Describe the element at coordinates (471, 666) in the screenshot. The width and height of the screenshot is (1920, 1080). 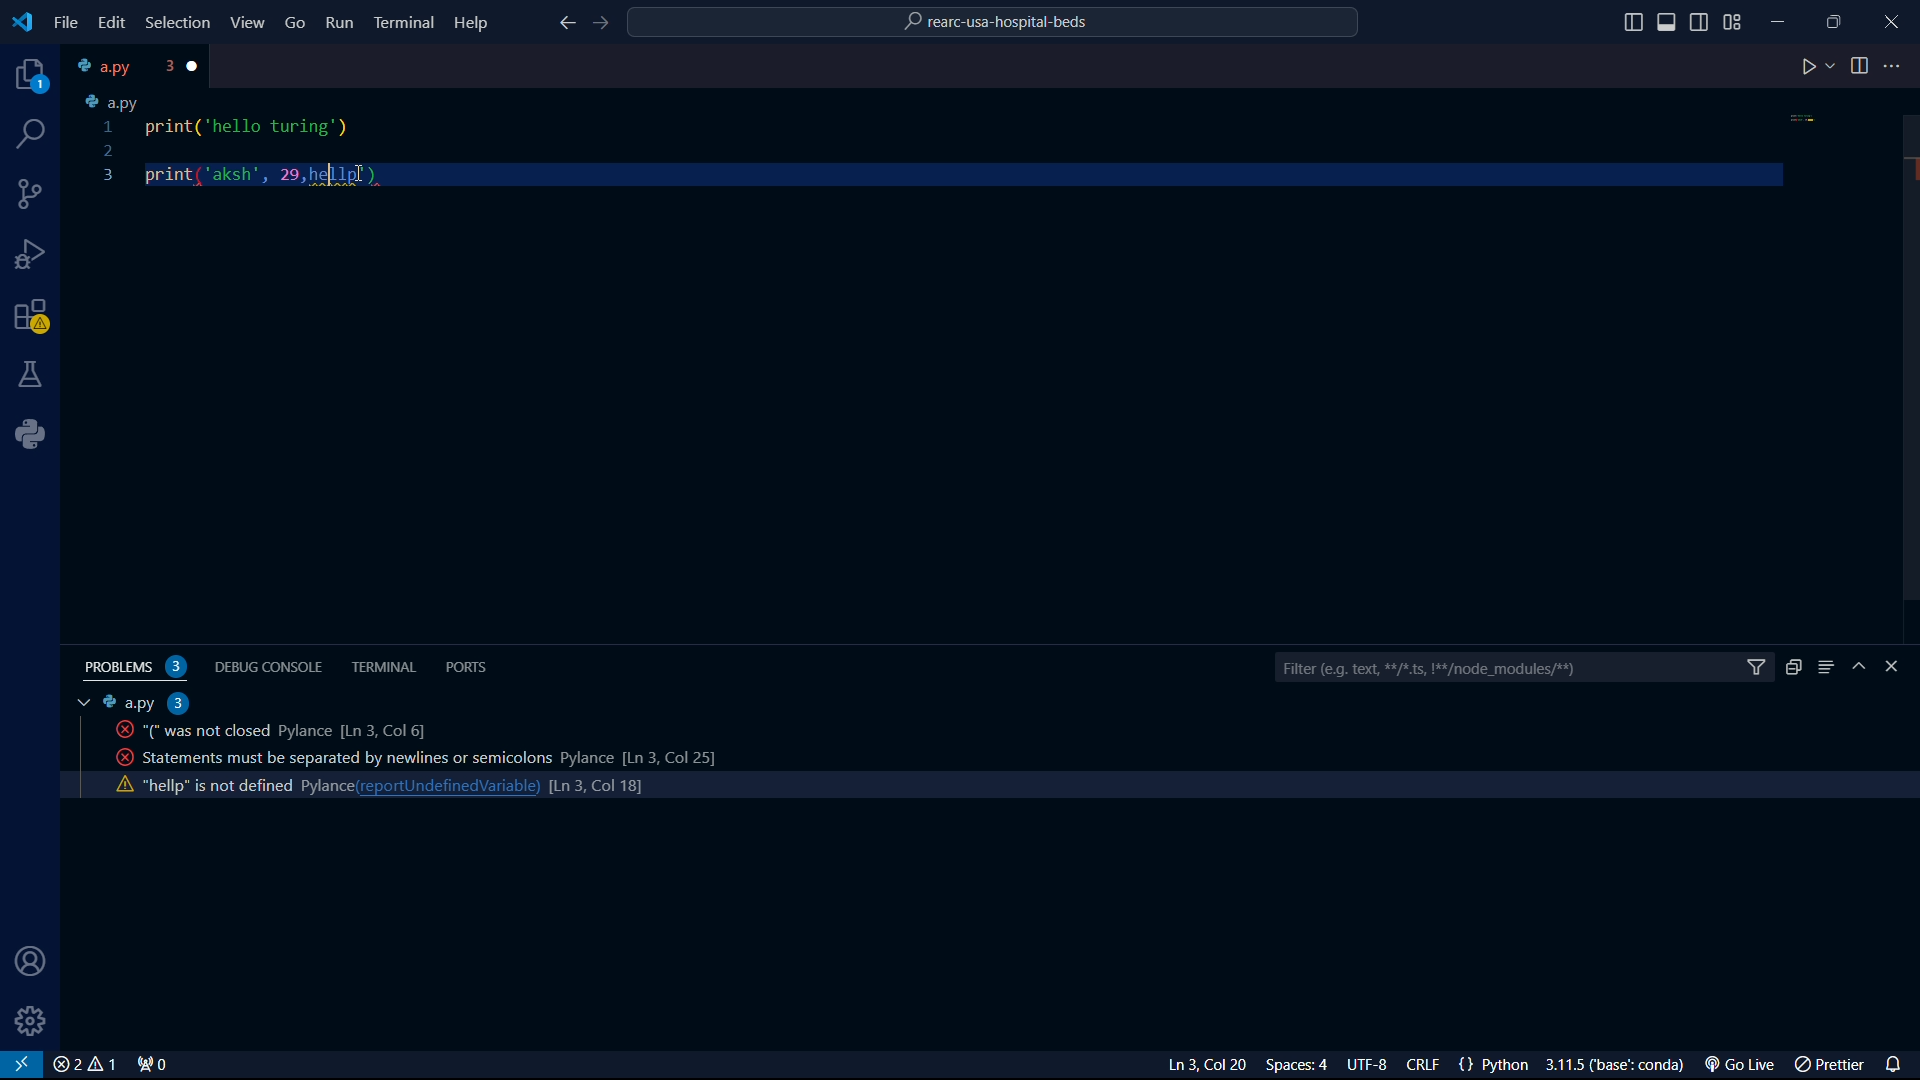
I see `ports` at that location.